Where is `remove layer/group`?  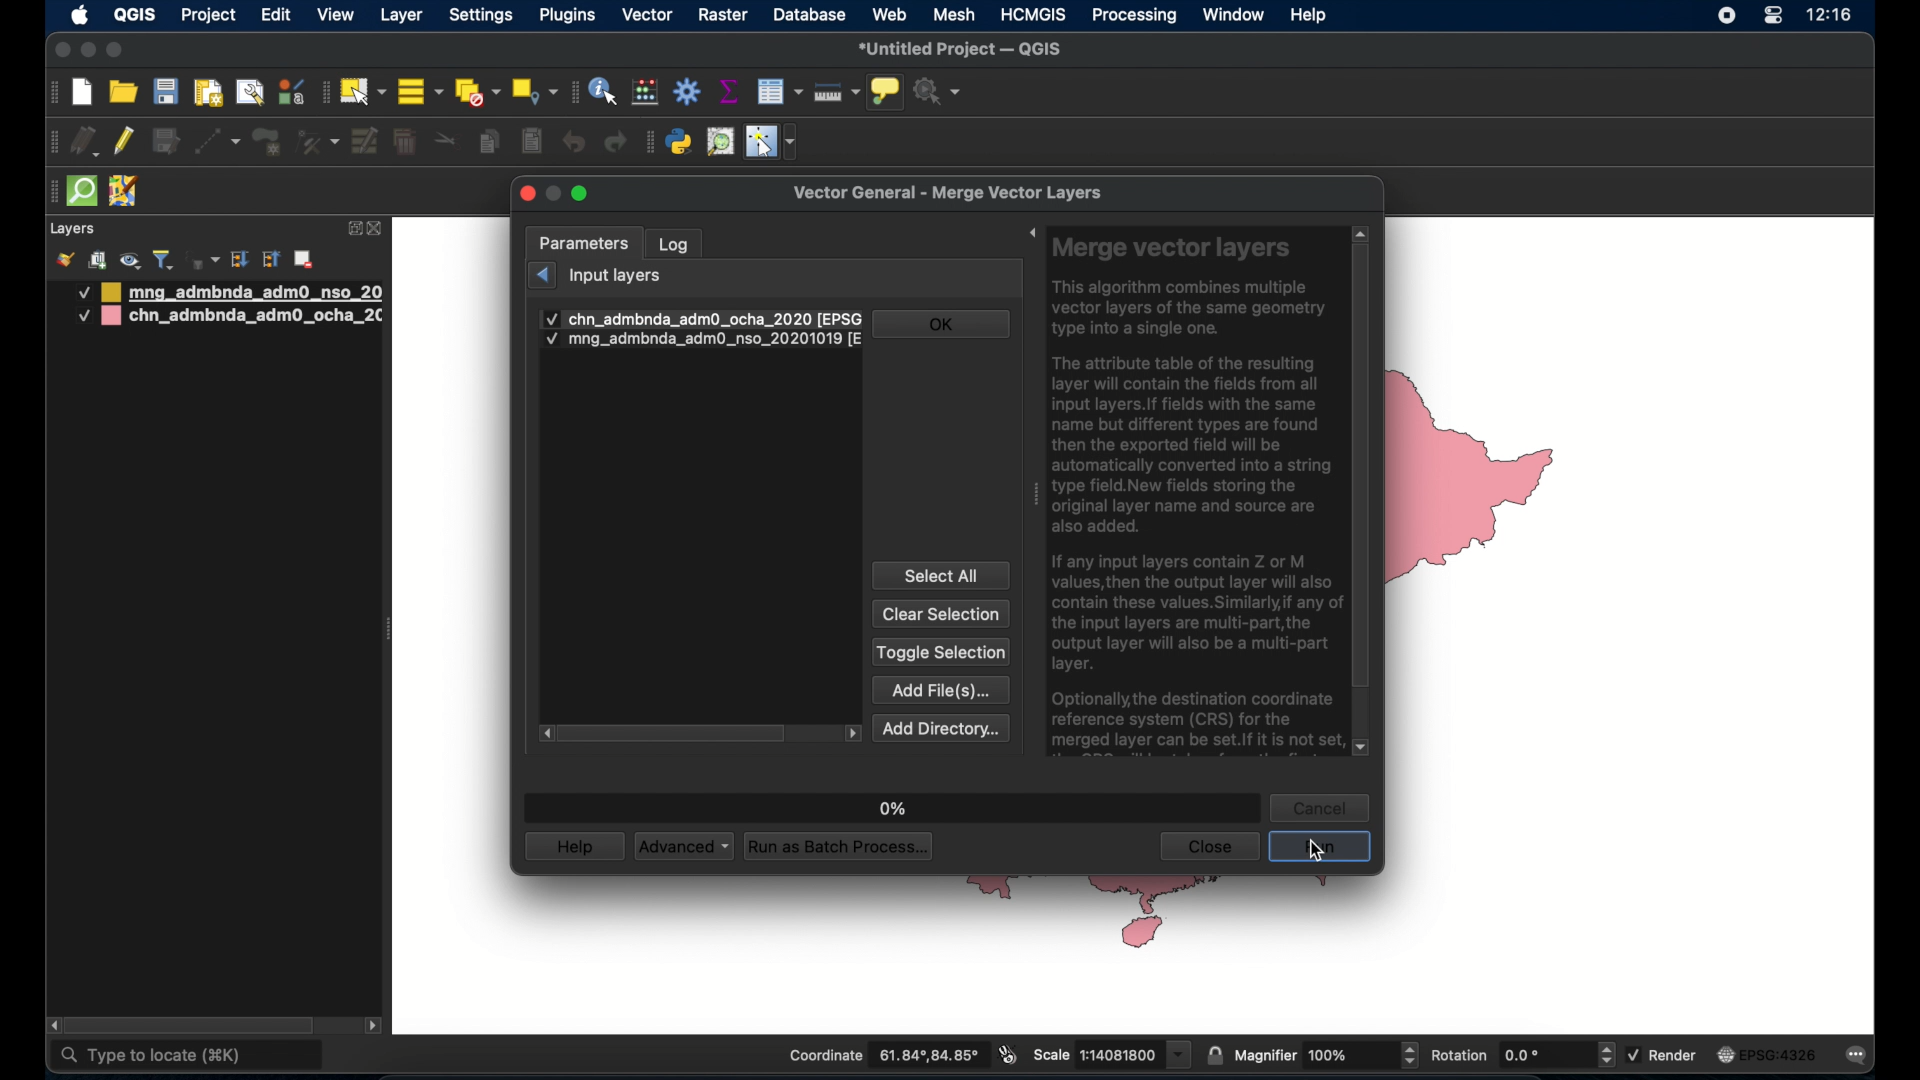
remove layer/group is located at coordinates (307, 259).